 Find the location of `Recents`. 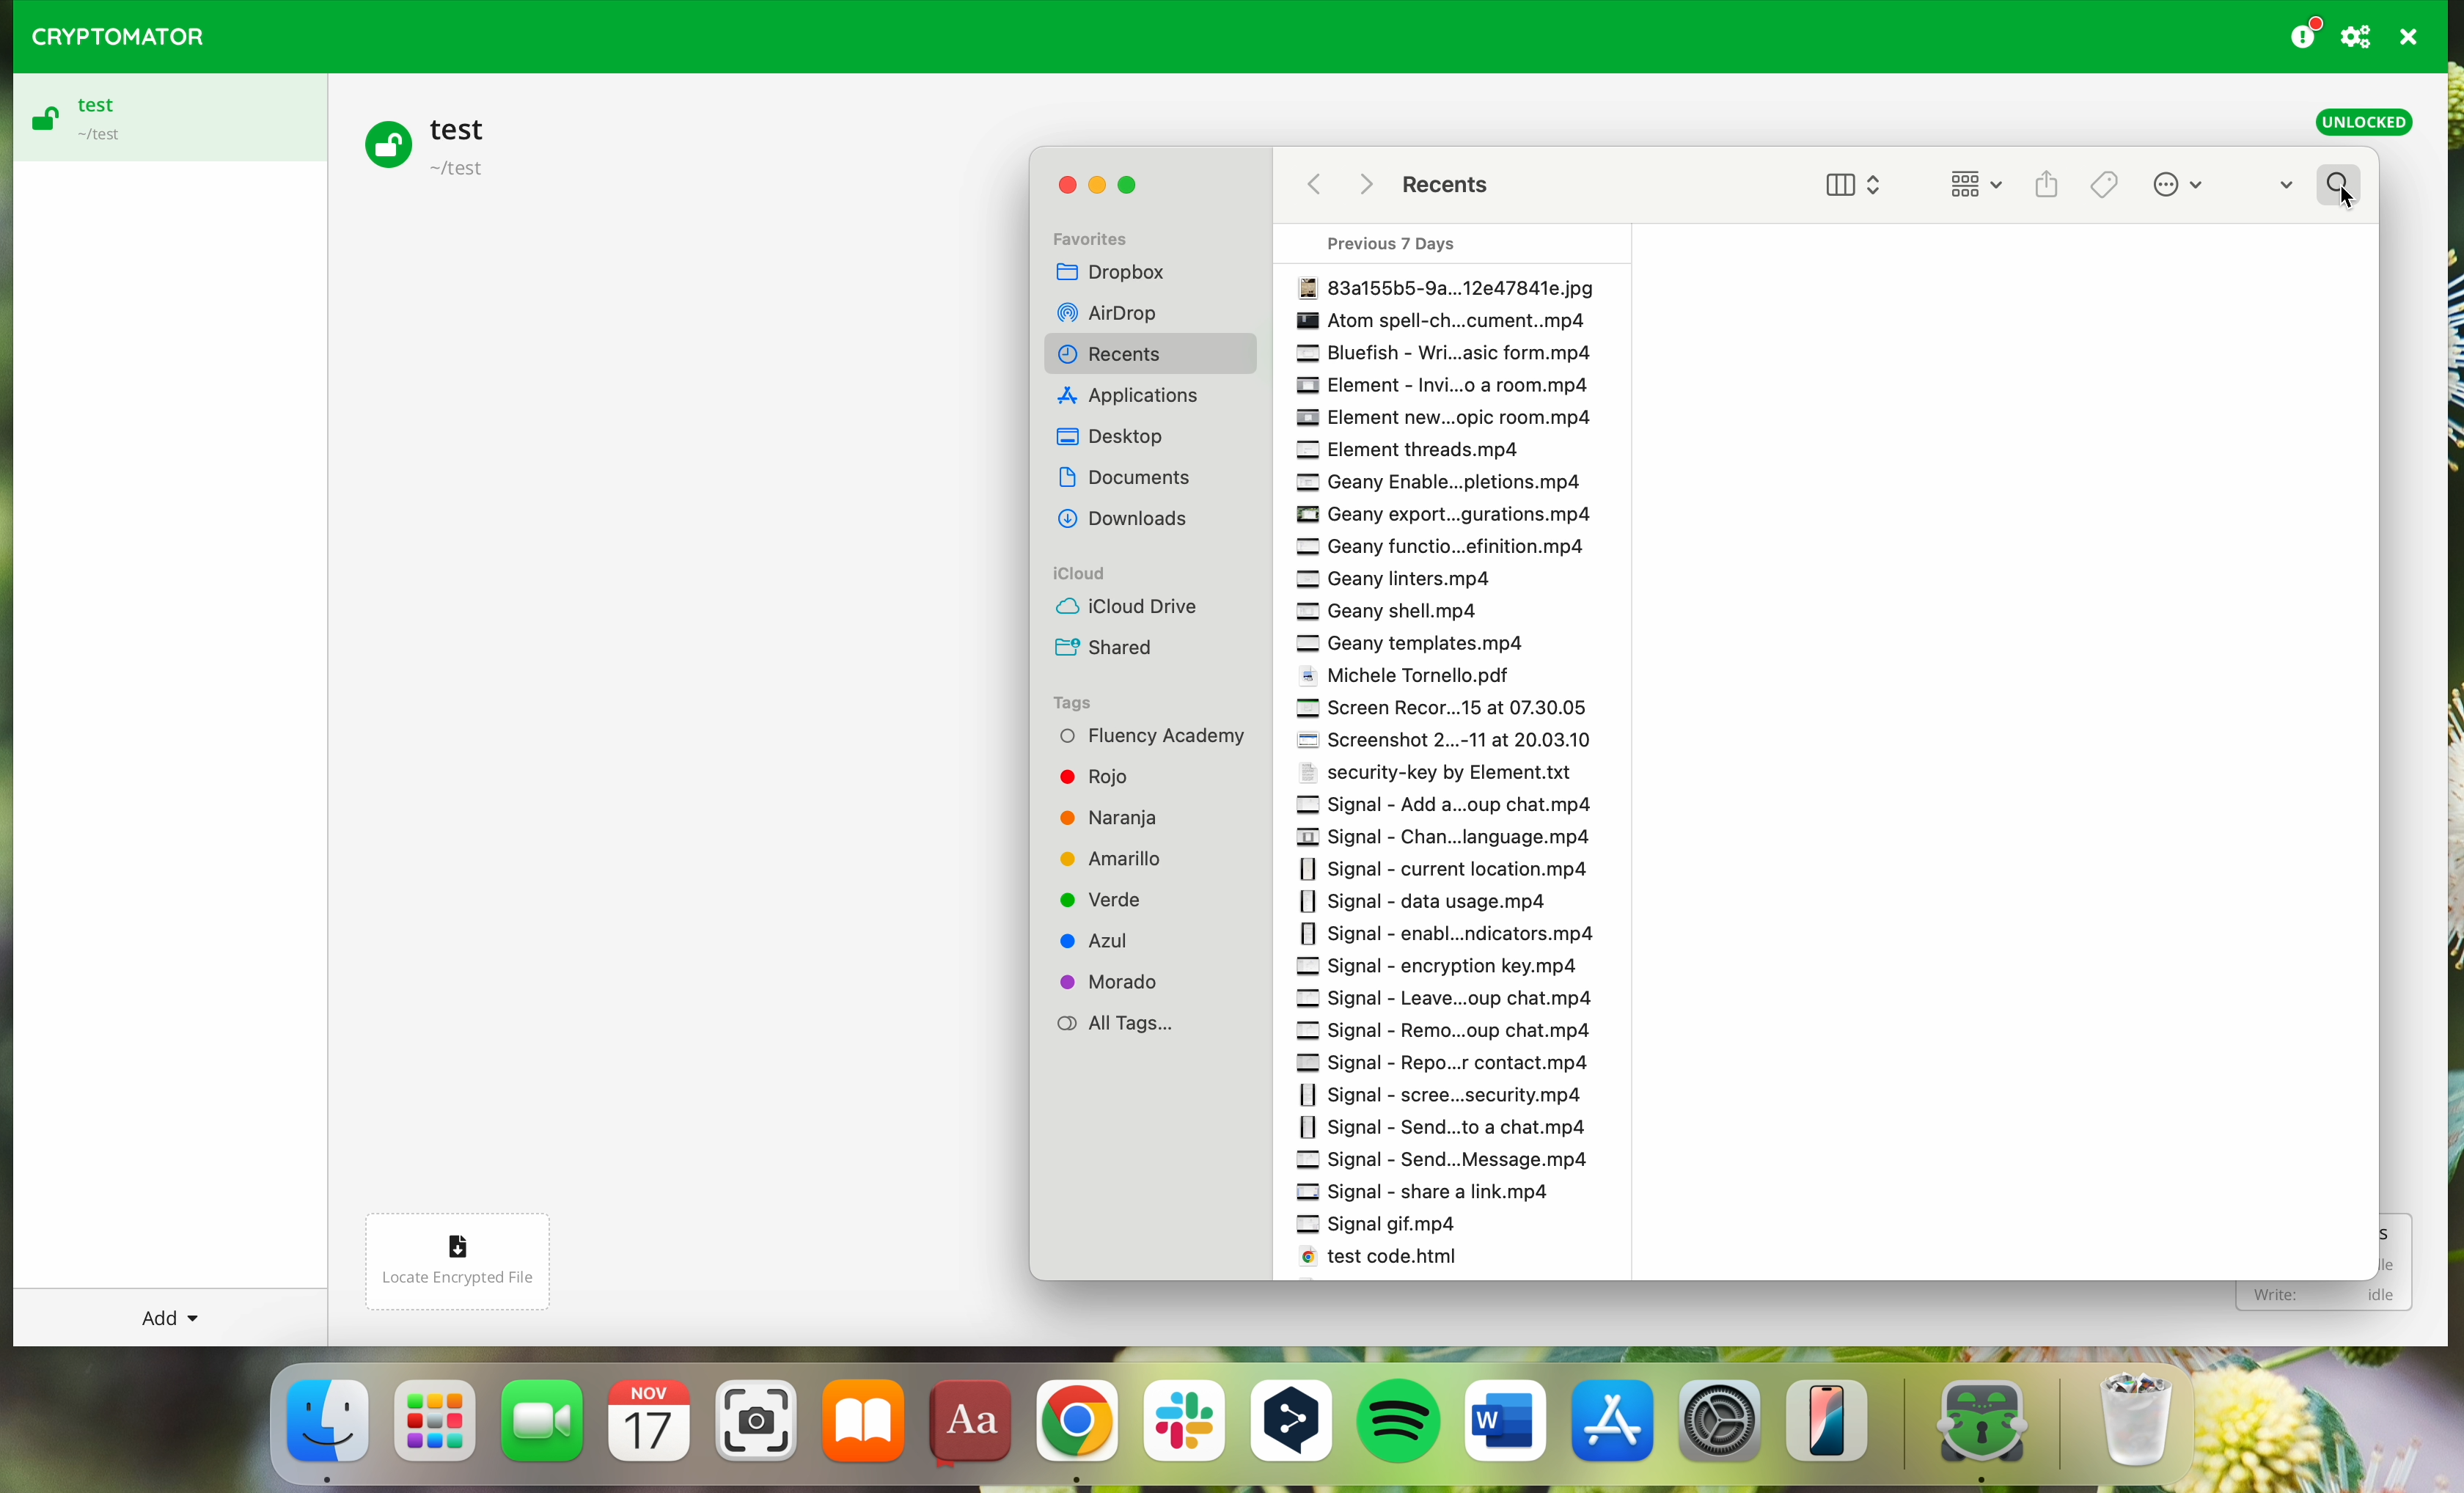

Recents is located at coordinates (1118, 354).